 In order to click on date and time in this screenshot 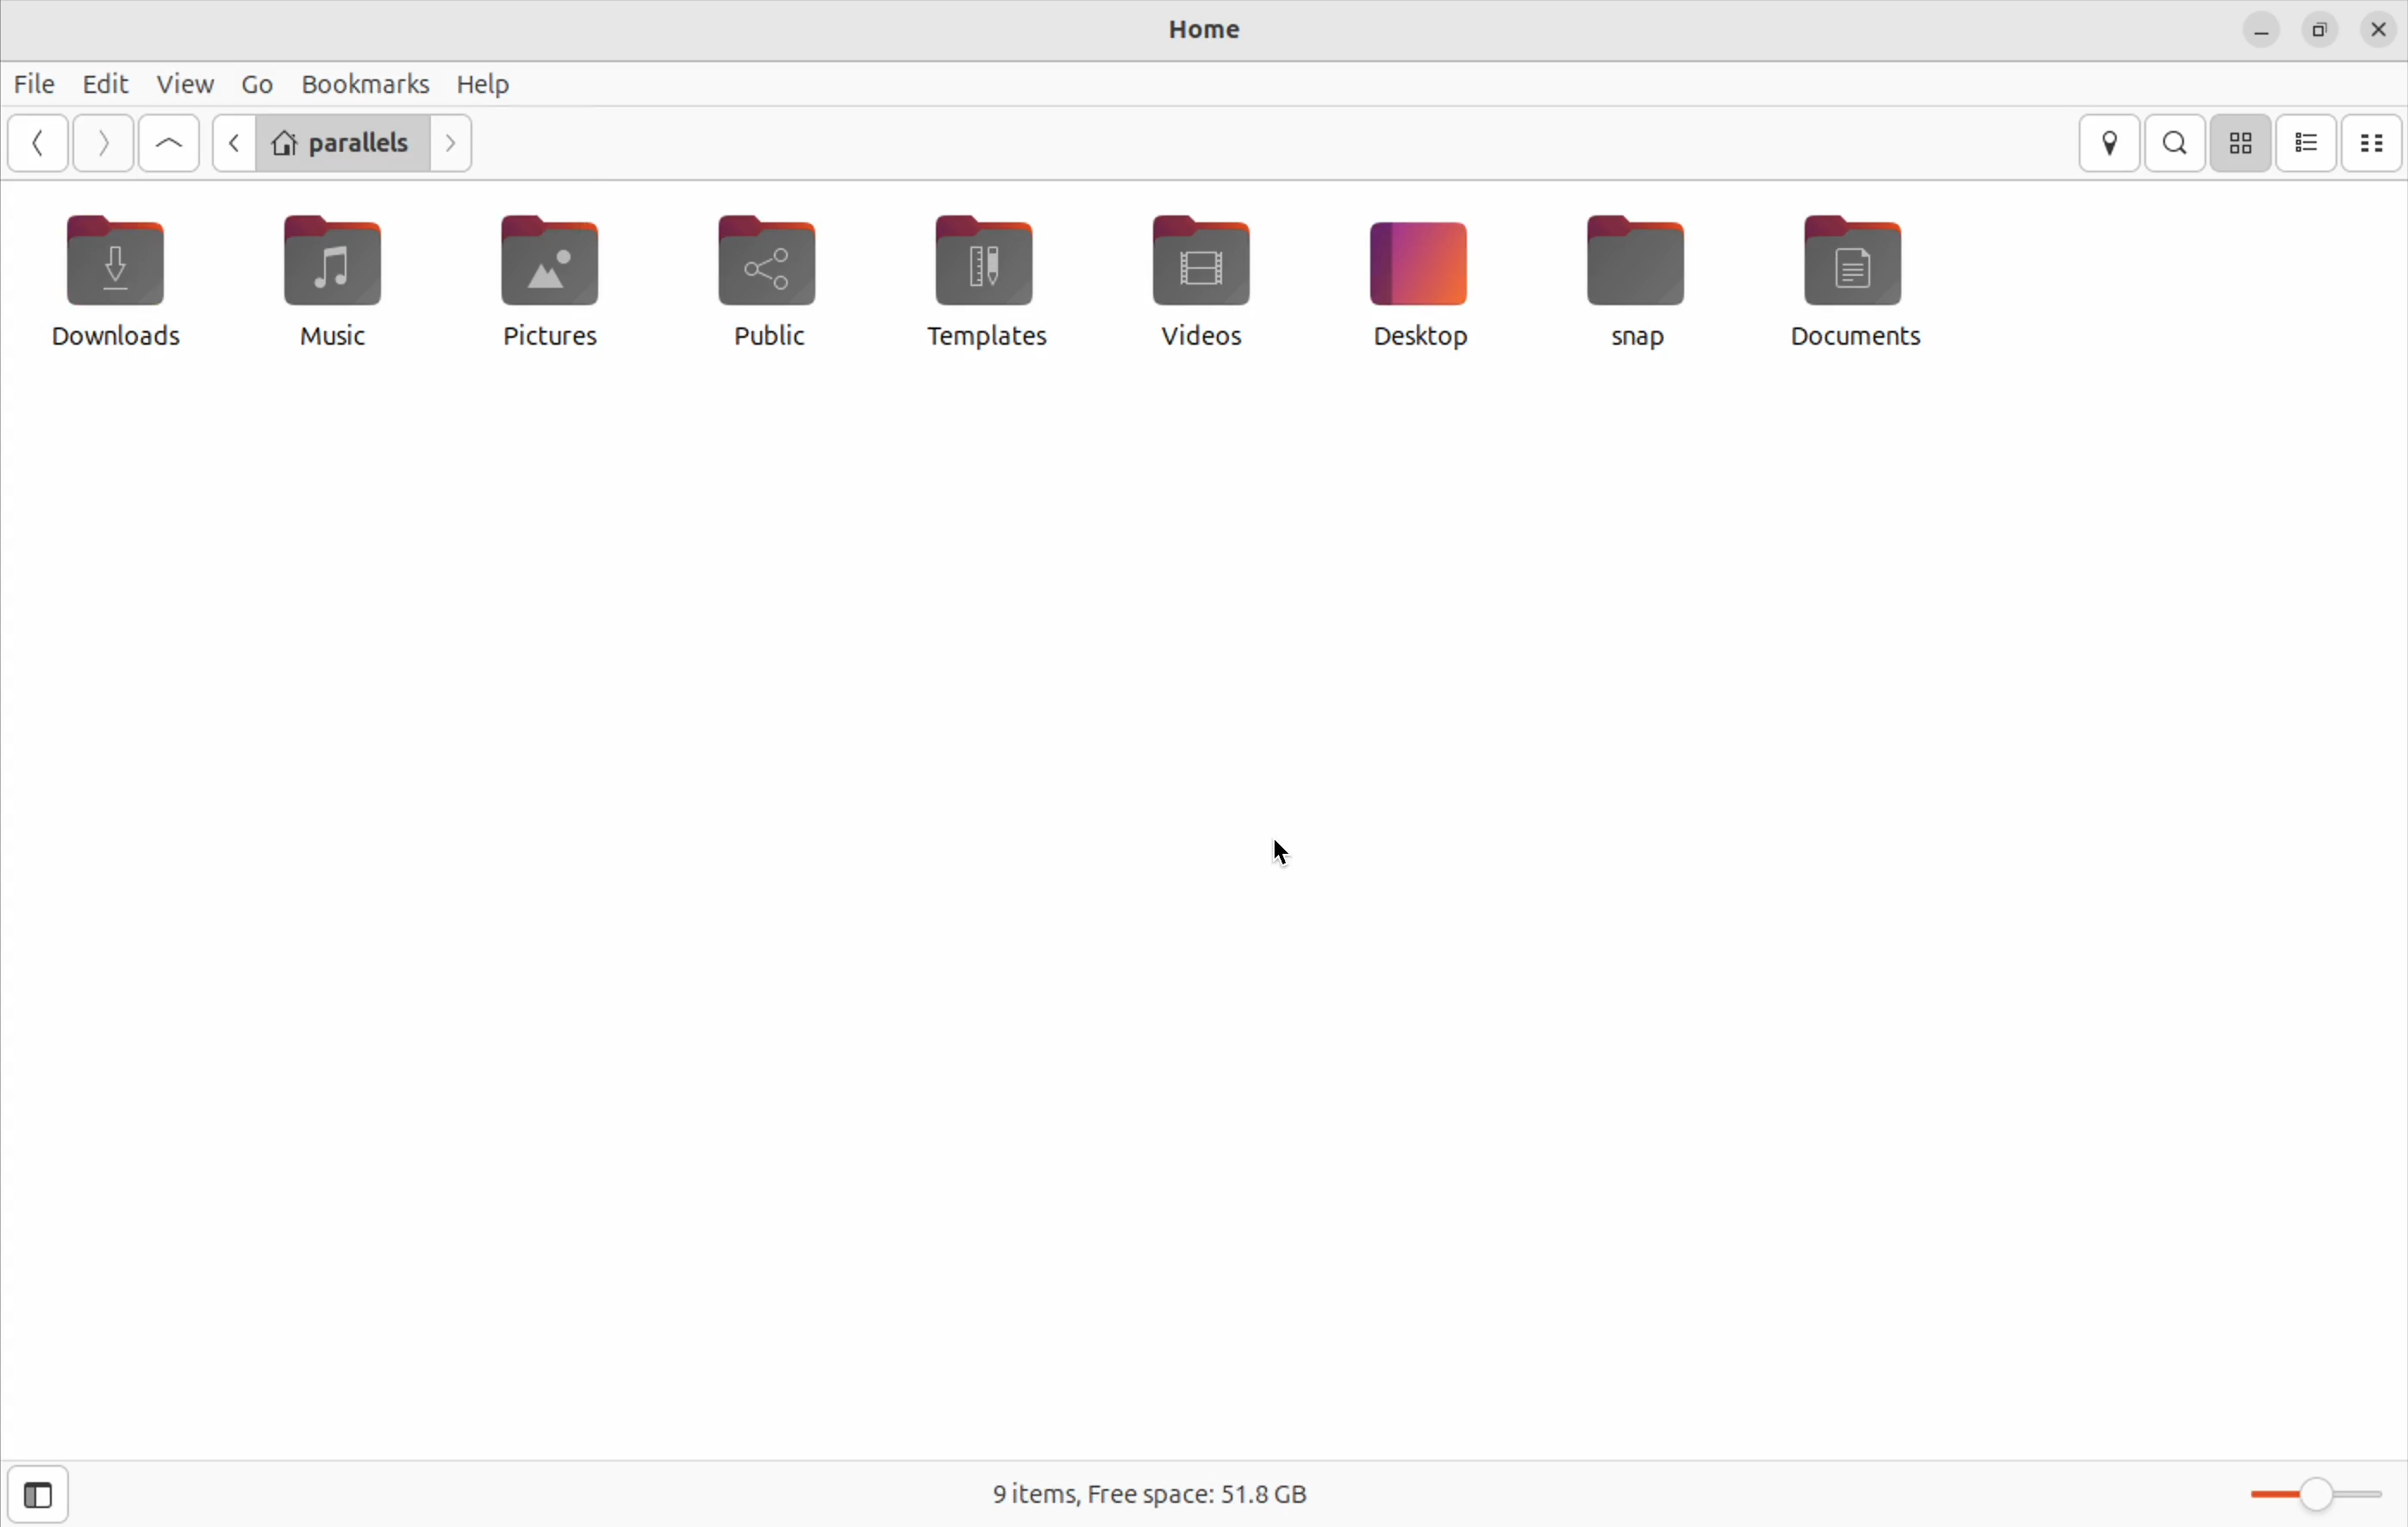, I will do `click(2378, 28)`.